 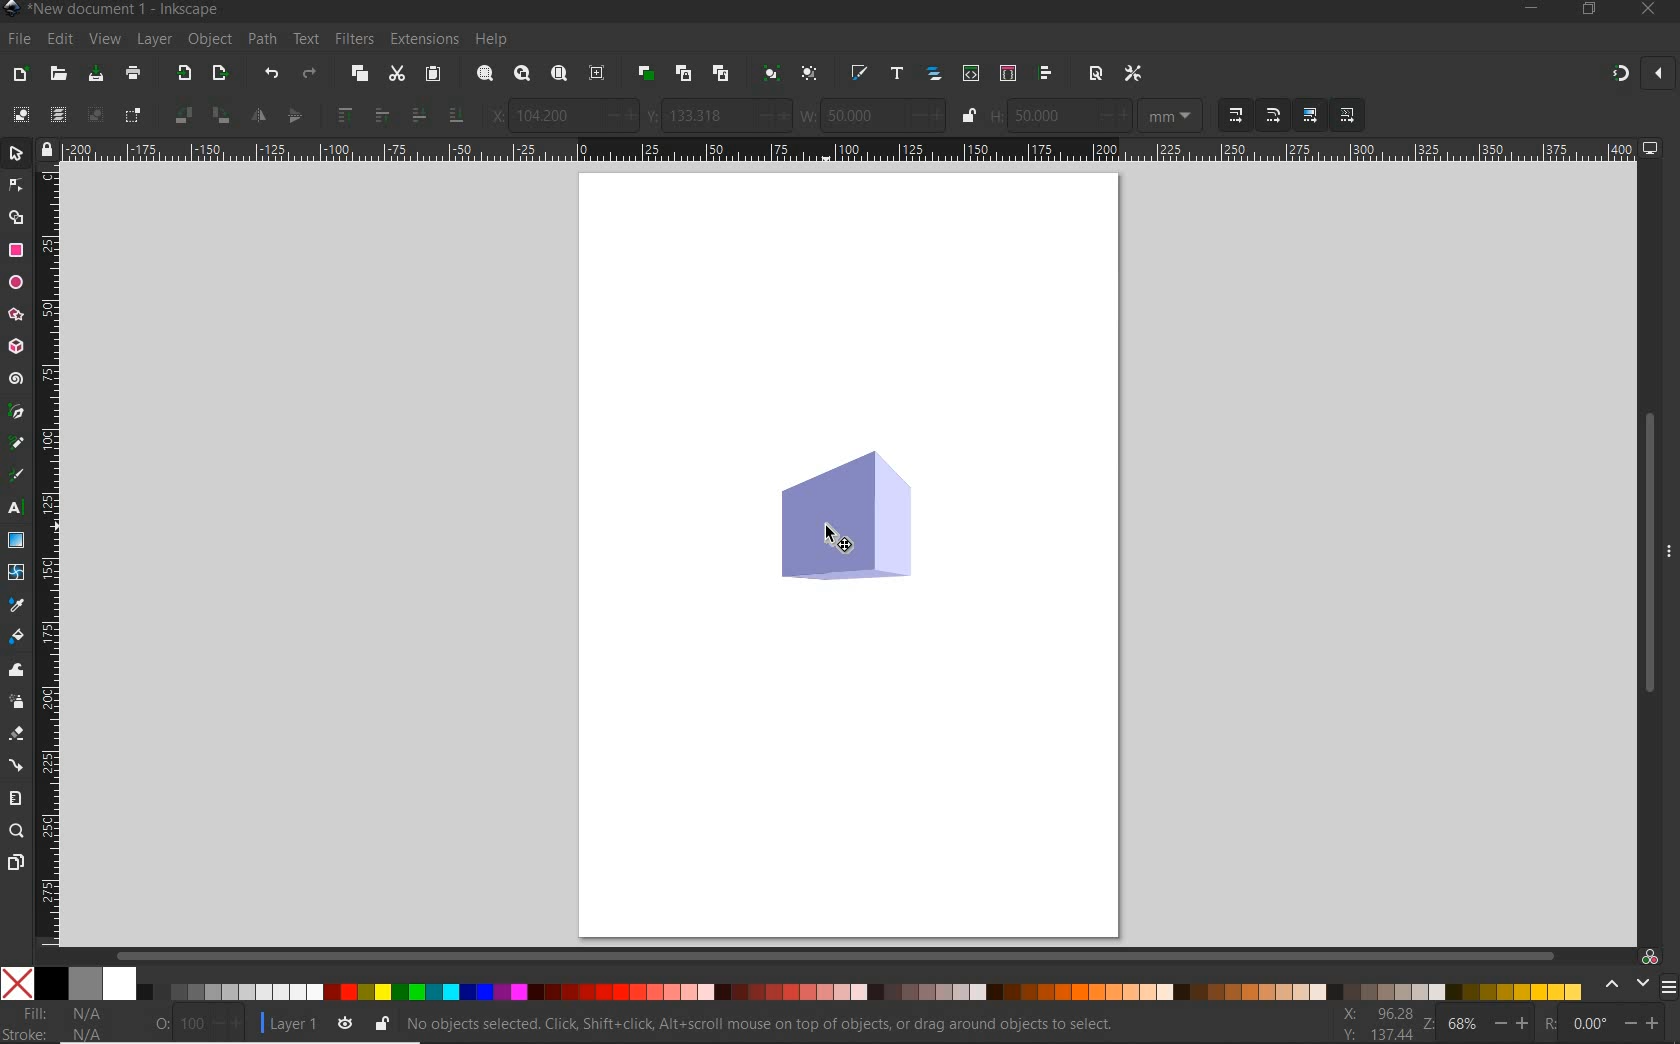 What do you see at coordinates (644, 74) in the screenshot?
I see `duplicate` at bounding box center [644, 74].